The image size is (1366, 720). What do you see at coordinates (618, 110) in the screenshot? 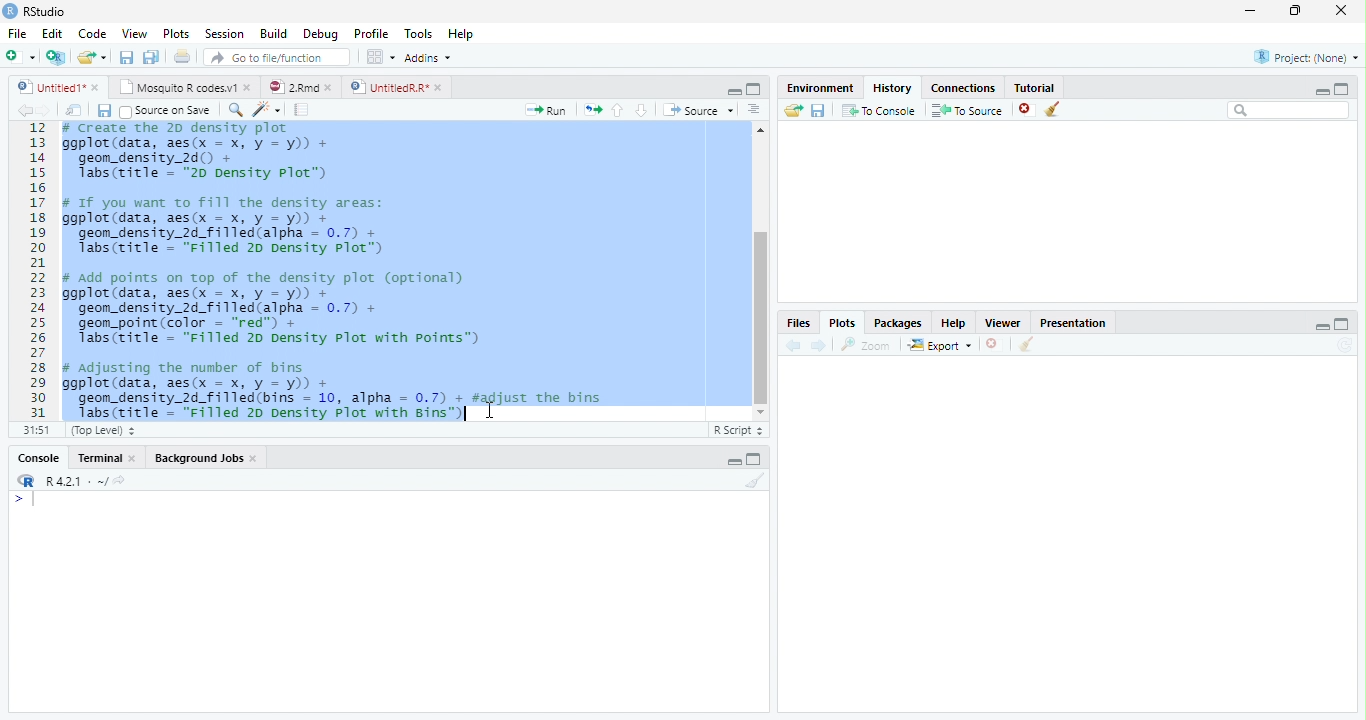
I see `up` at bounding box center [618, 110].